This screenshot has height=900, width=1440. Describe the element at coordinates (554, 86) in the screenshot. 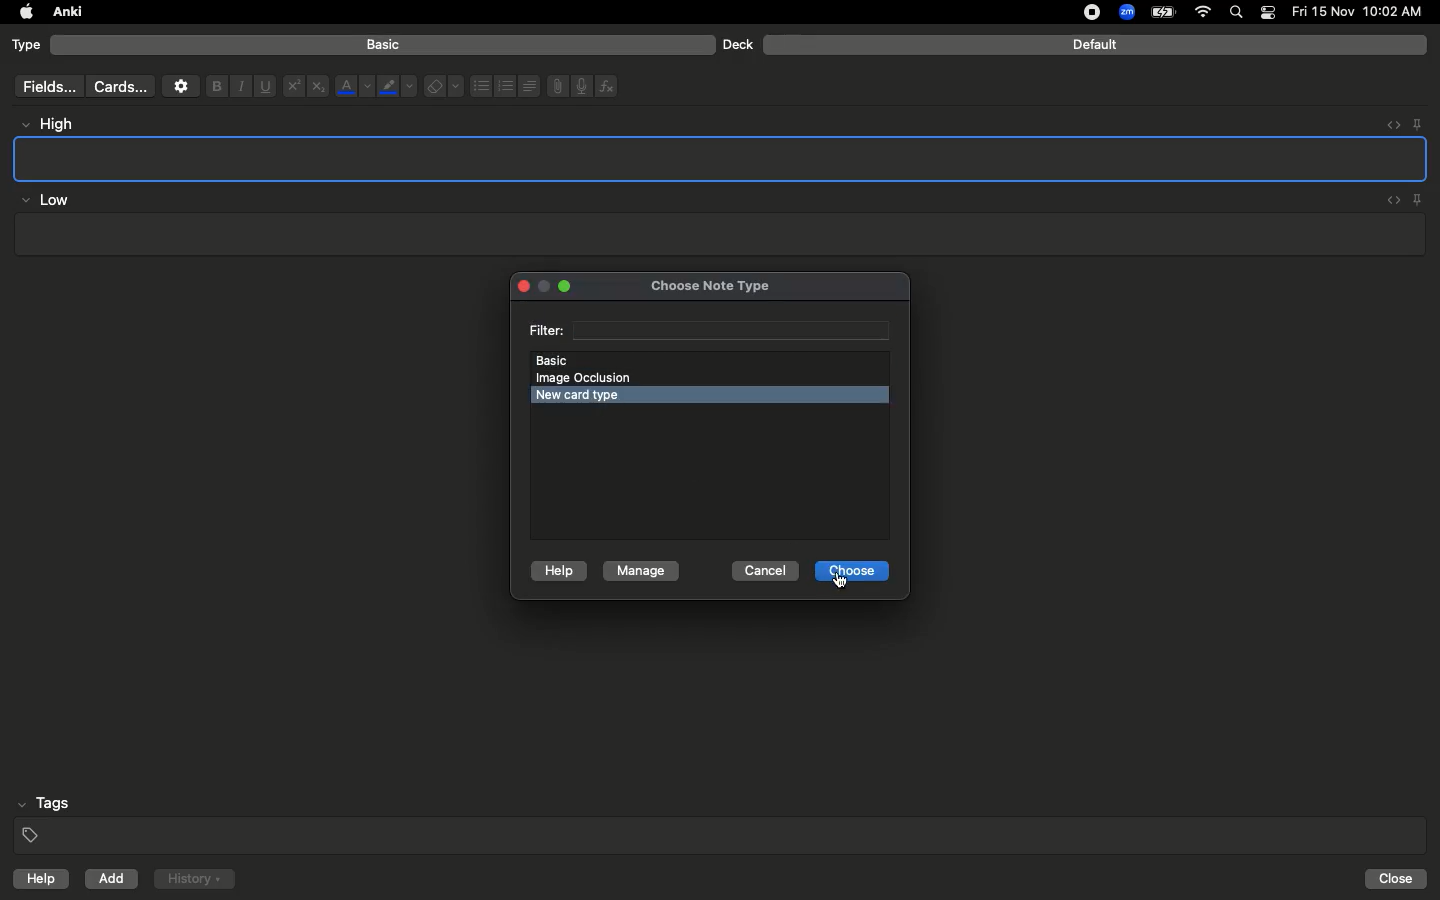

I see `File` at that location.